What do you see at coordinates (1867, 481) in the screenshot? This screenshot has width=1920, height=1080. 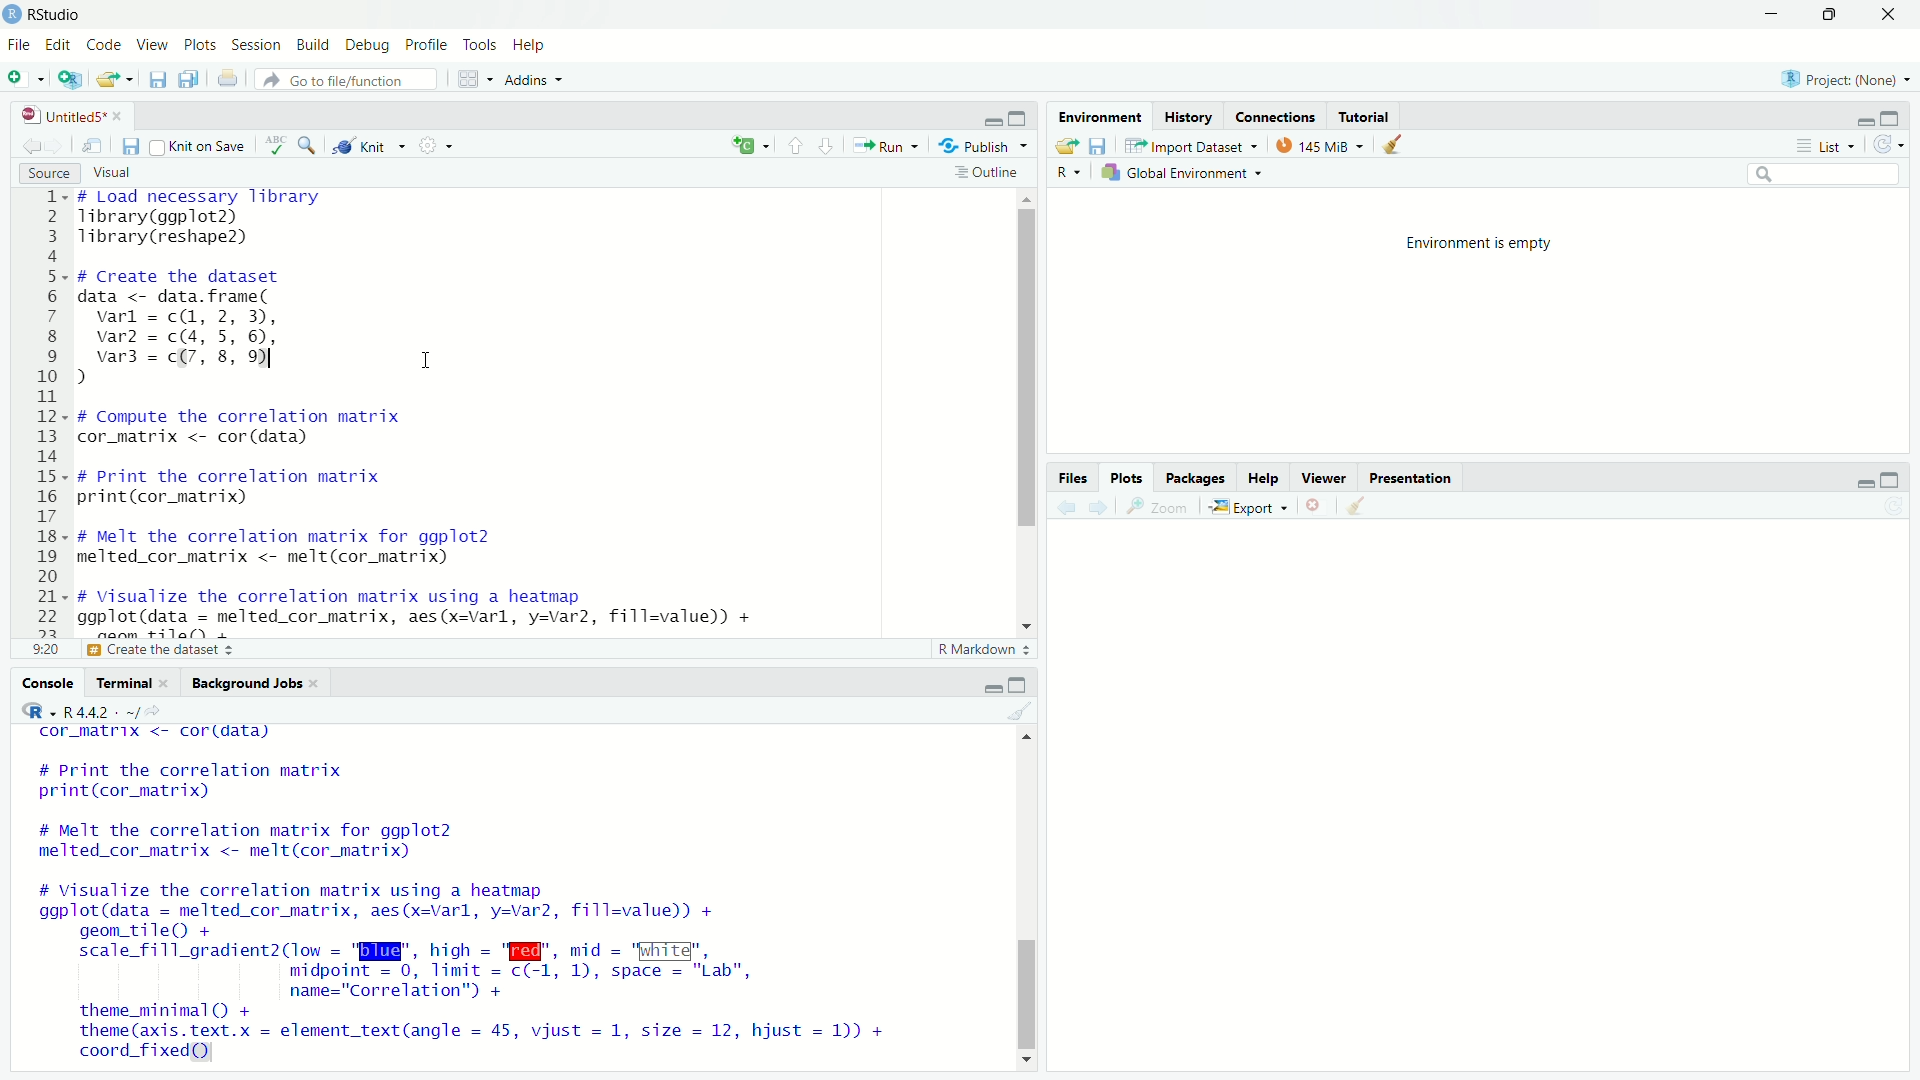 I see `minimize` at bounding box center [1867, 481].